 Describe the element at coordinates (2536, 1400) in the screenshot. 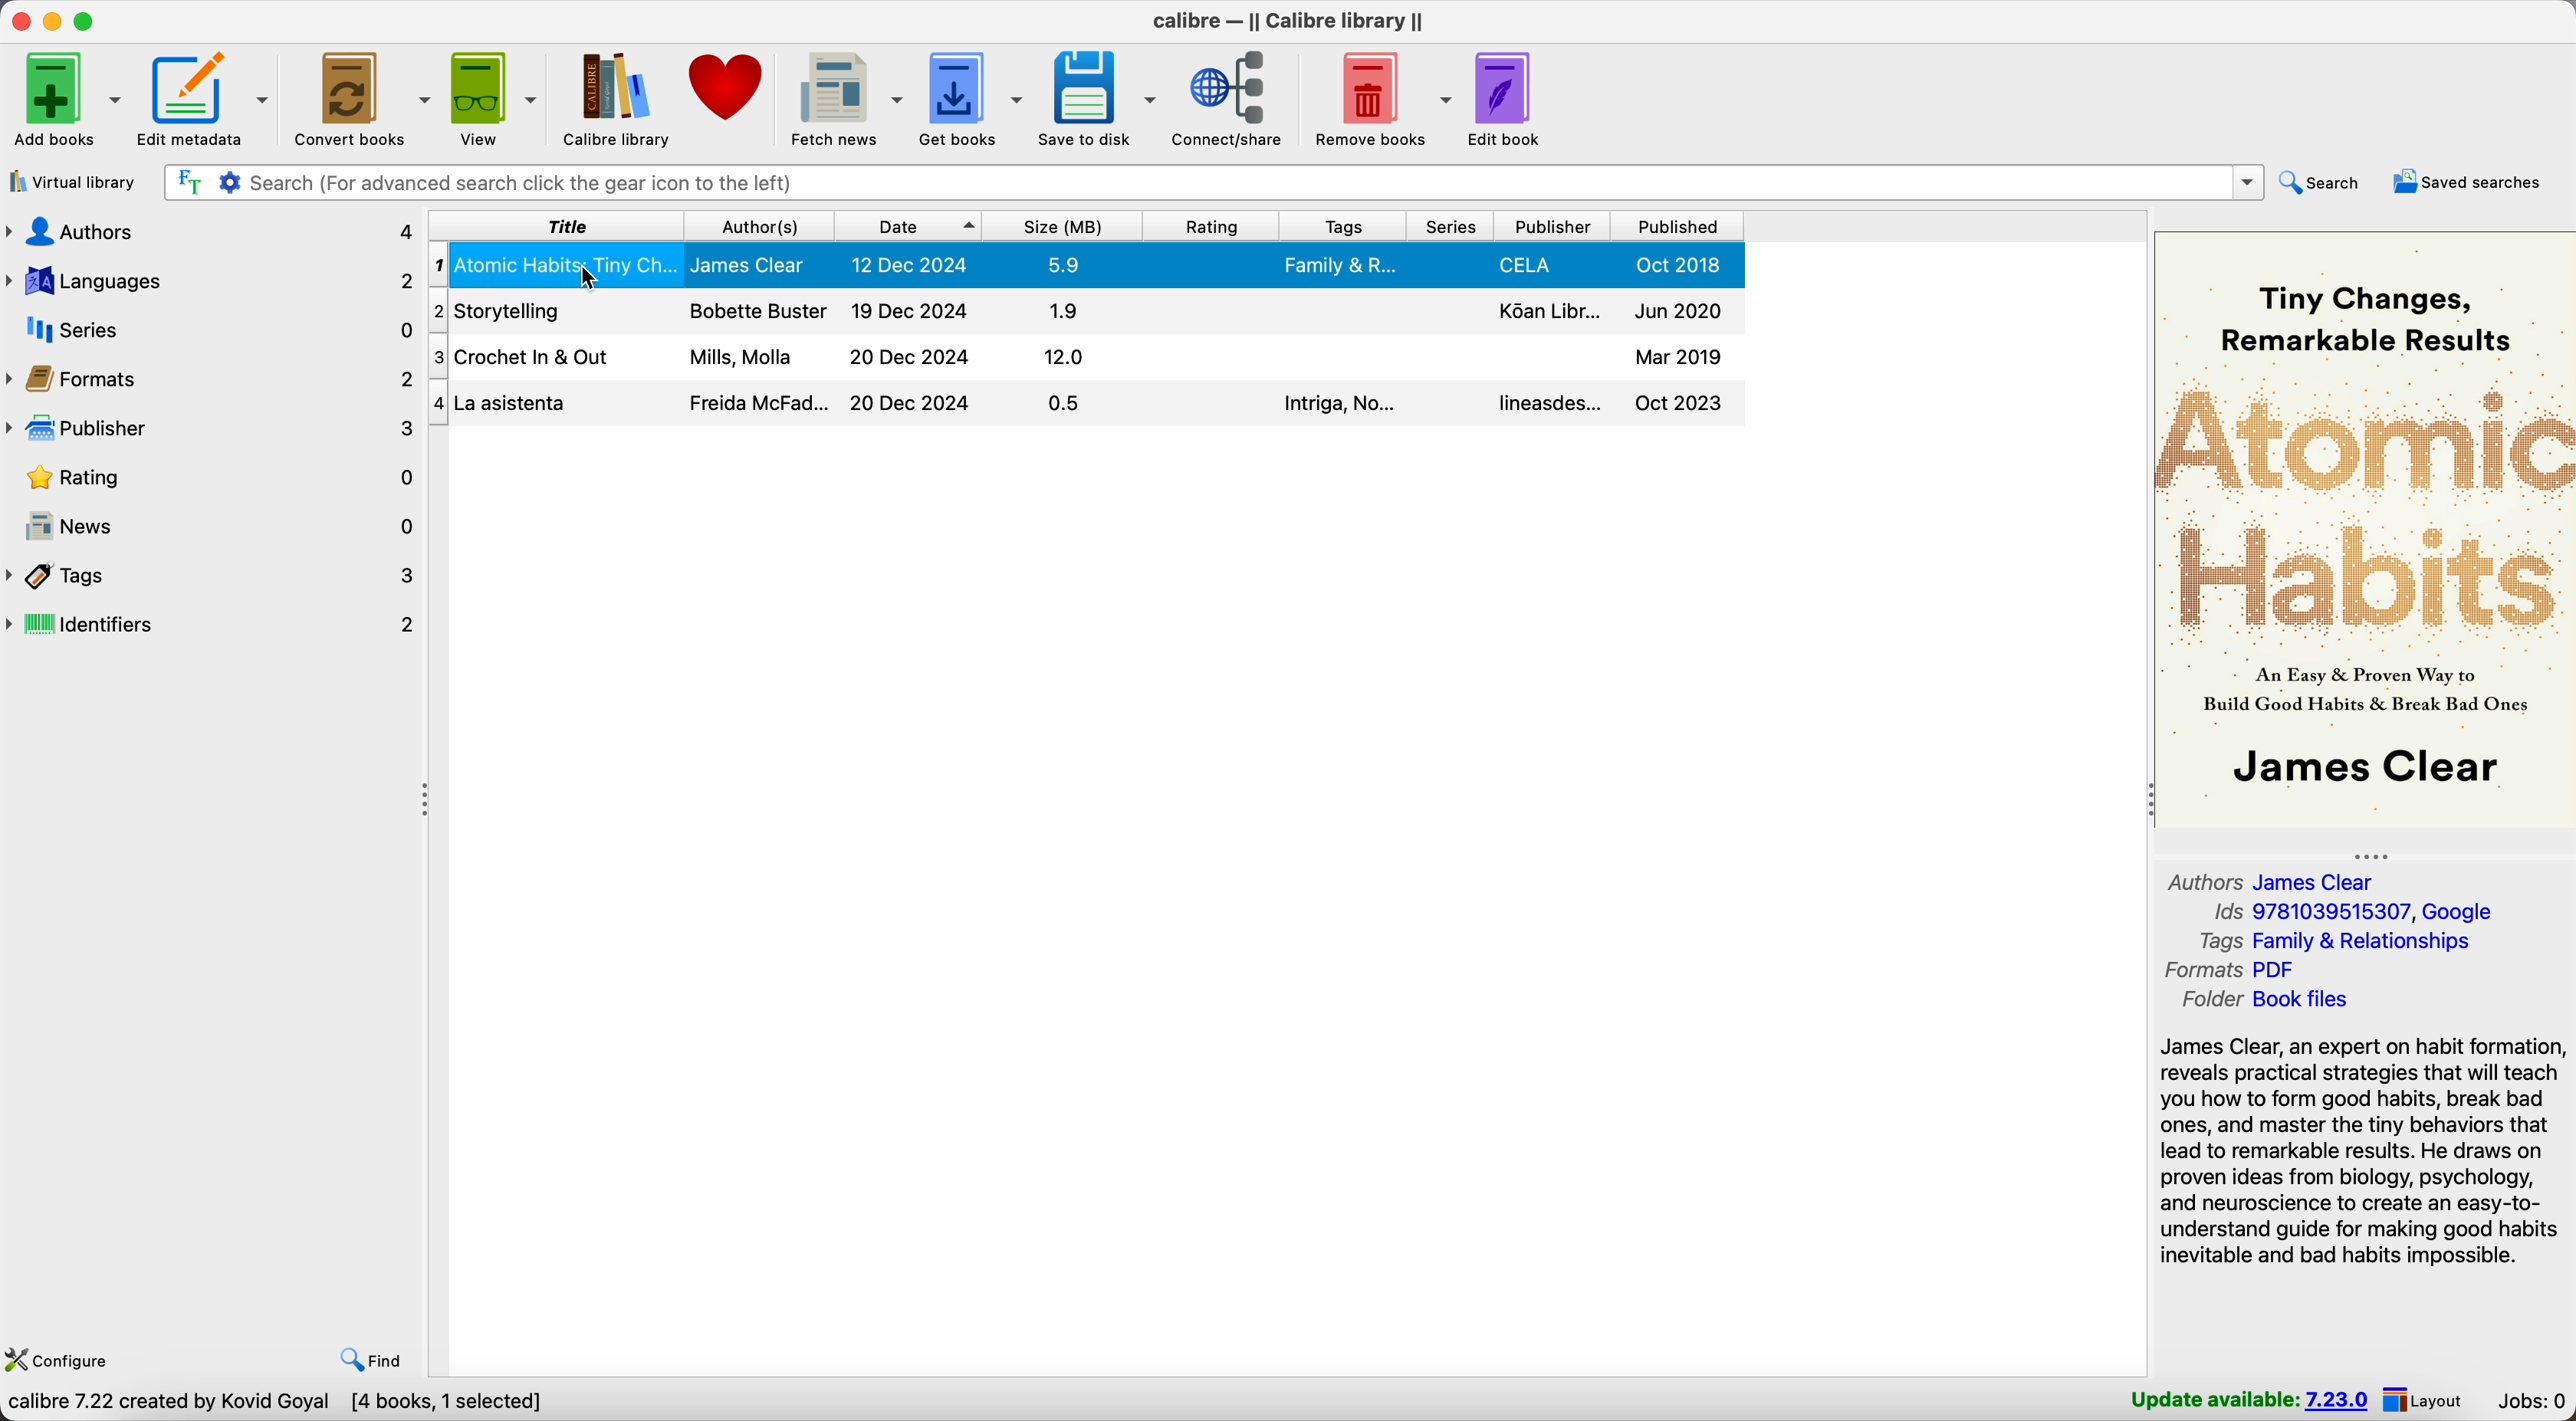

I see `Jobs: 0` at that location.